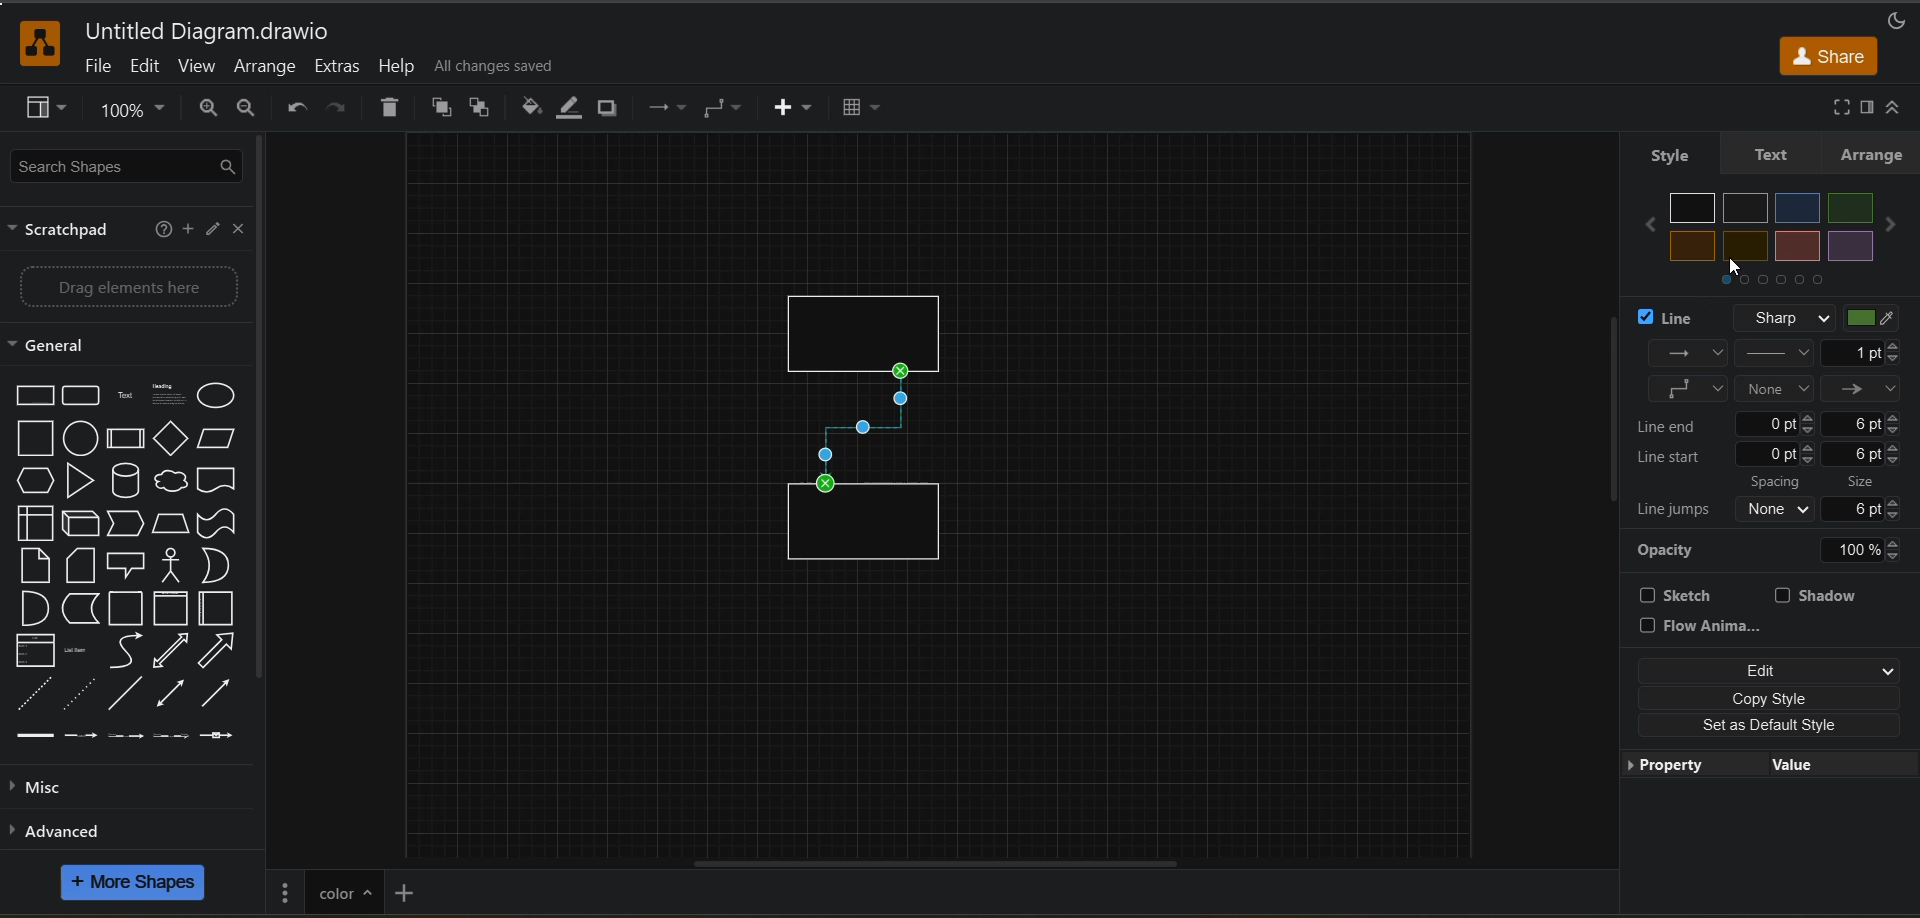 The image size is (1920, 918). I want to click on edit, so click(1769, 672).